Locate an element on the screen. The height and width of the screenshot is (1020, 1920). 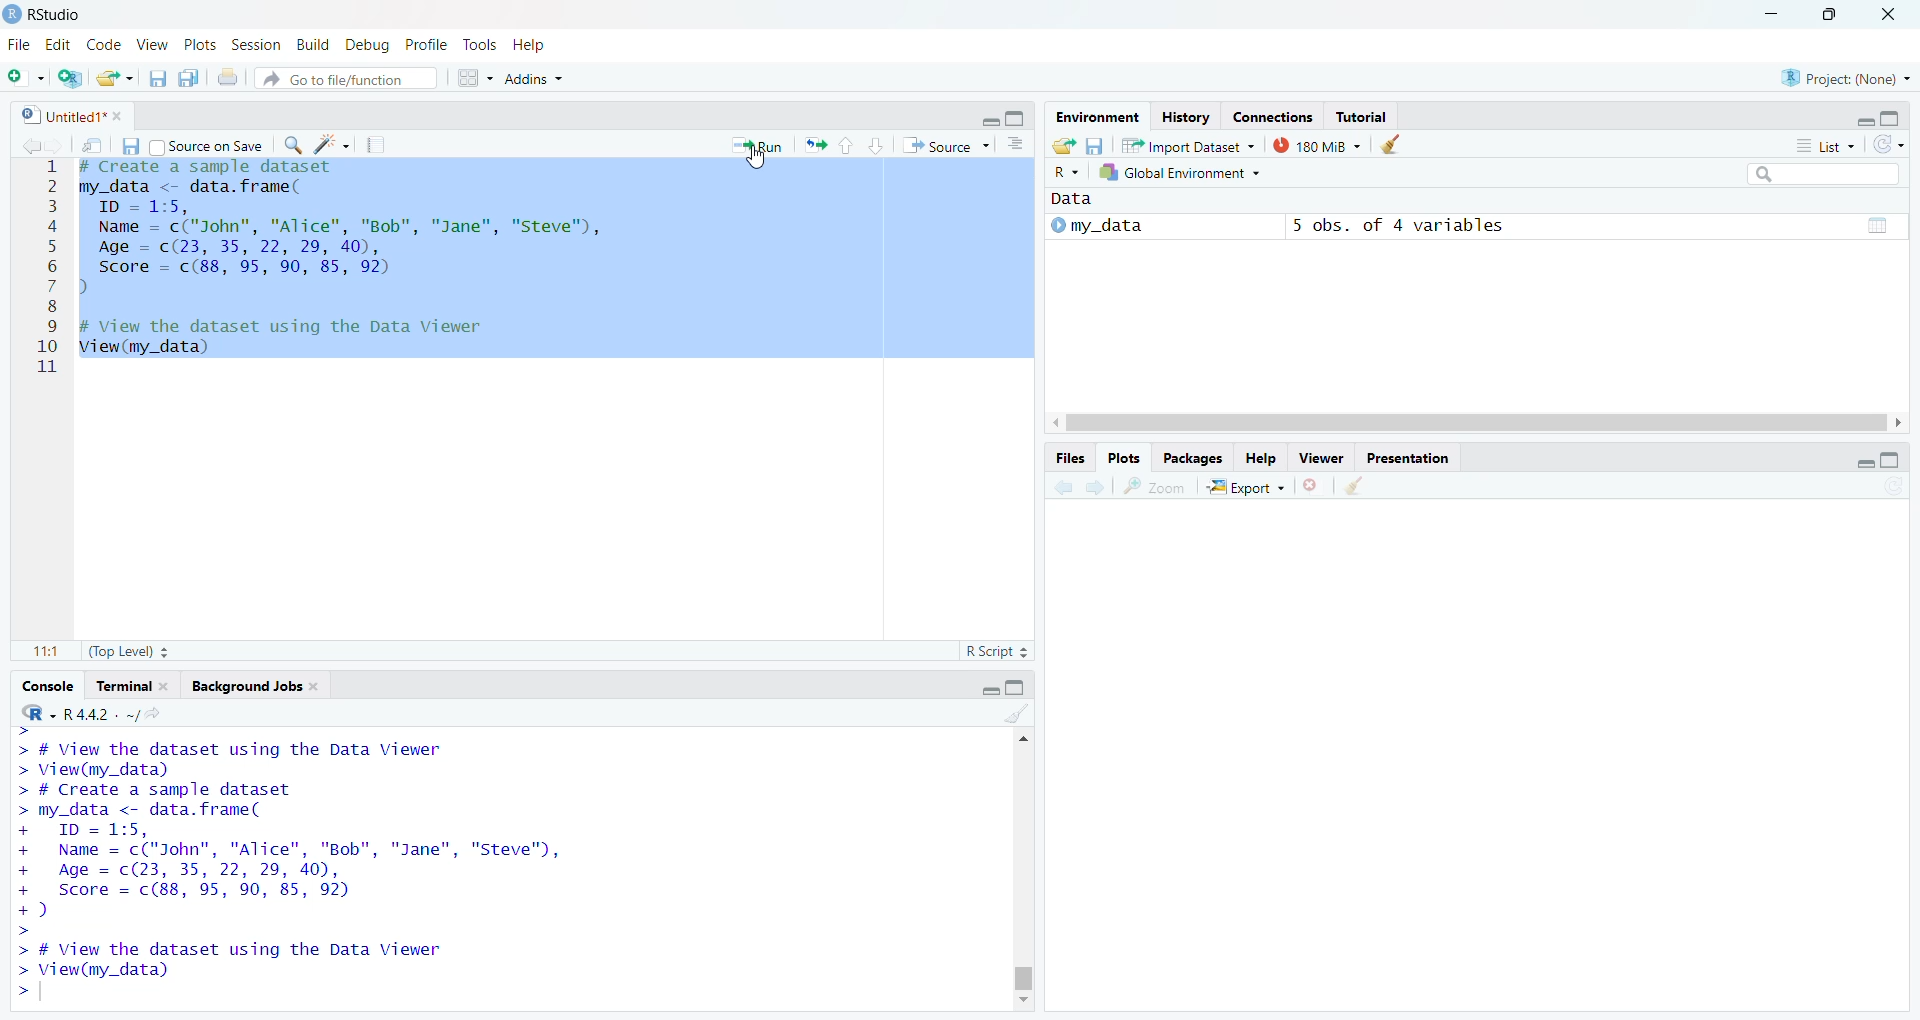
Maximize is located at coordinates (1828, 15).